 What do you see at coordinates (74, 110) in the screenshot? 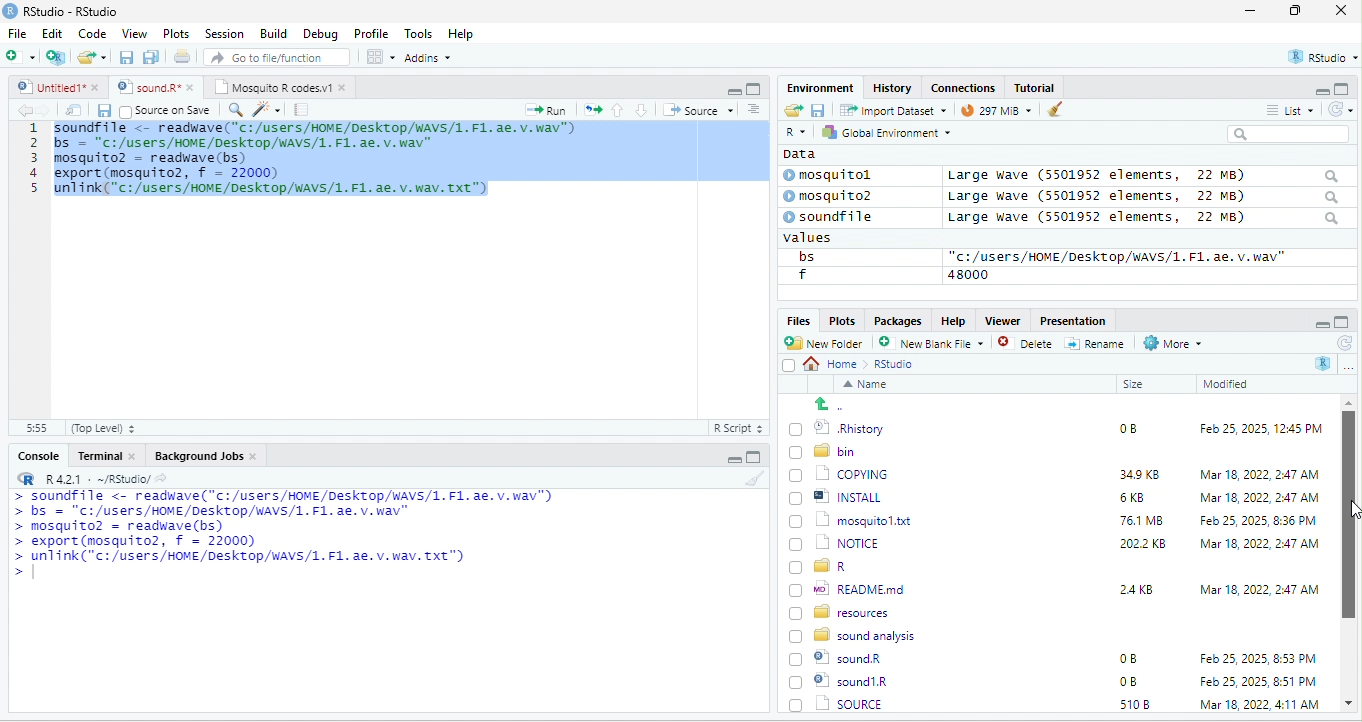
I see `open` at bounding box center [74, 110].